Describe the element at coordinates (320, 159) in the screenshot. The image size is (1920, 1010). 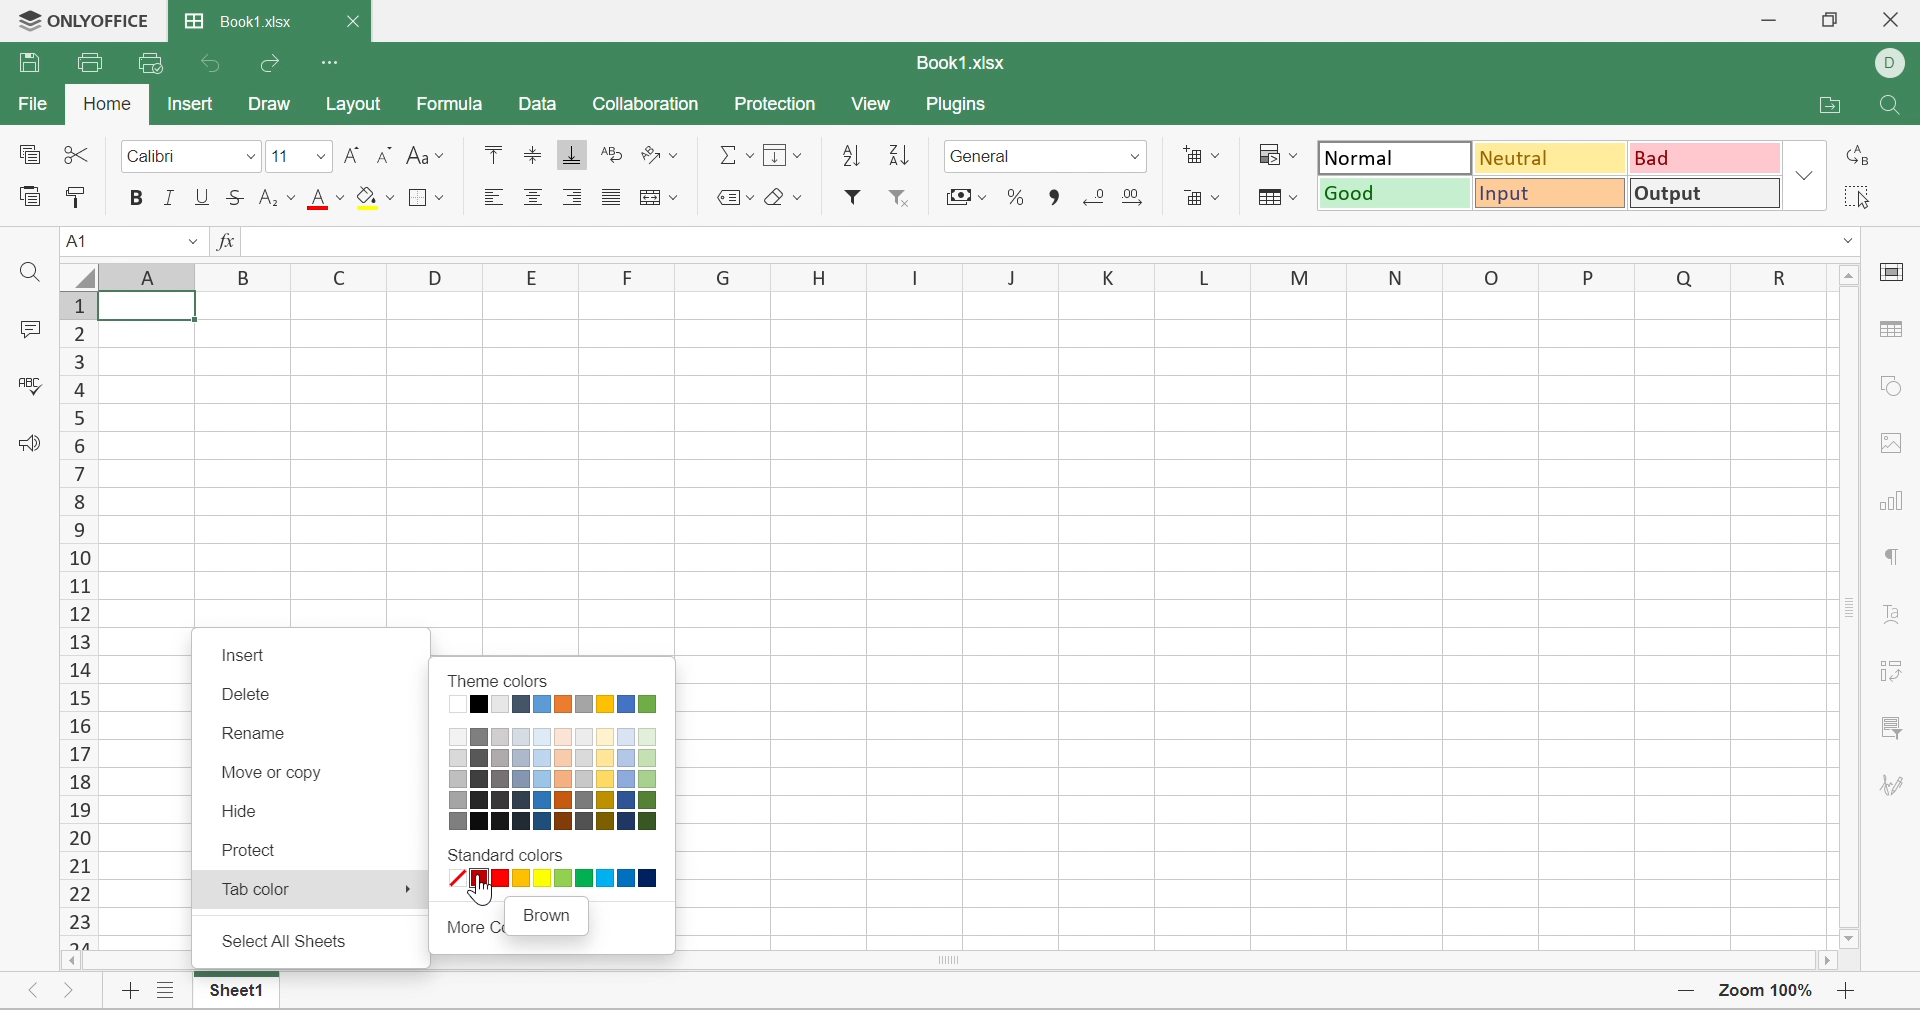
I see `Fonts dropdown` at that location.